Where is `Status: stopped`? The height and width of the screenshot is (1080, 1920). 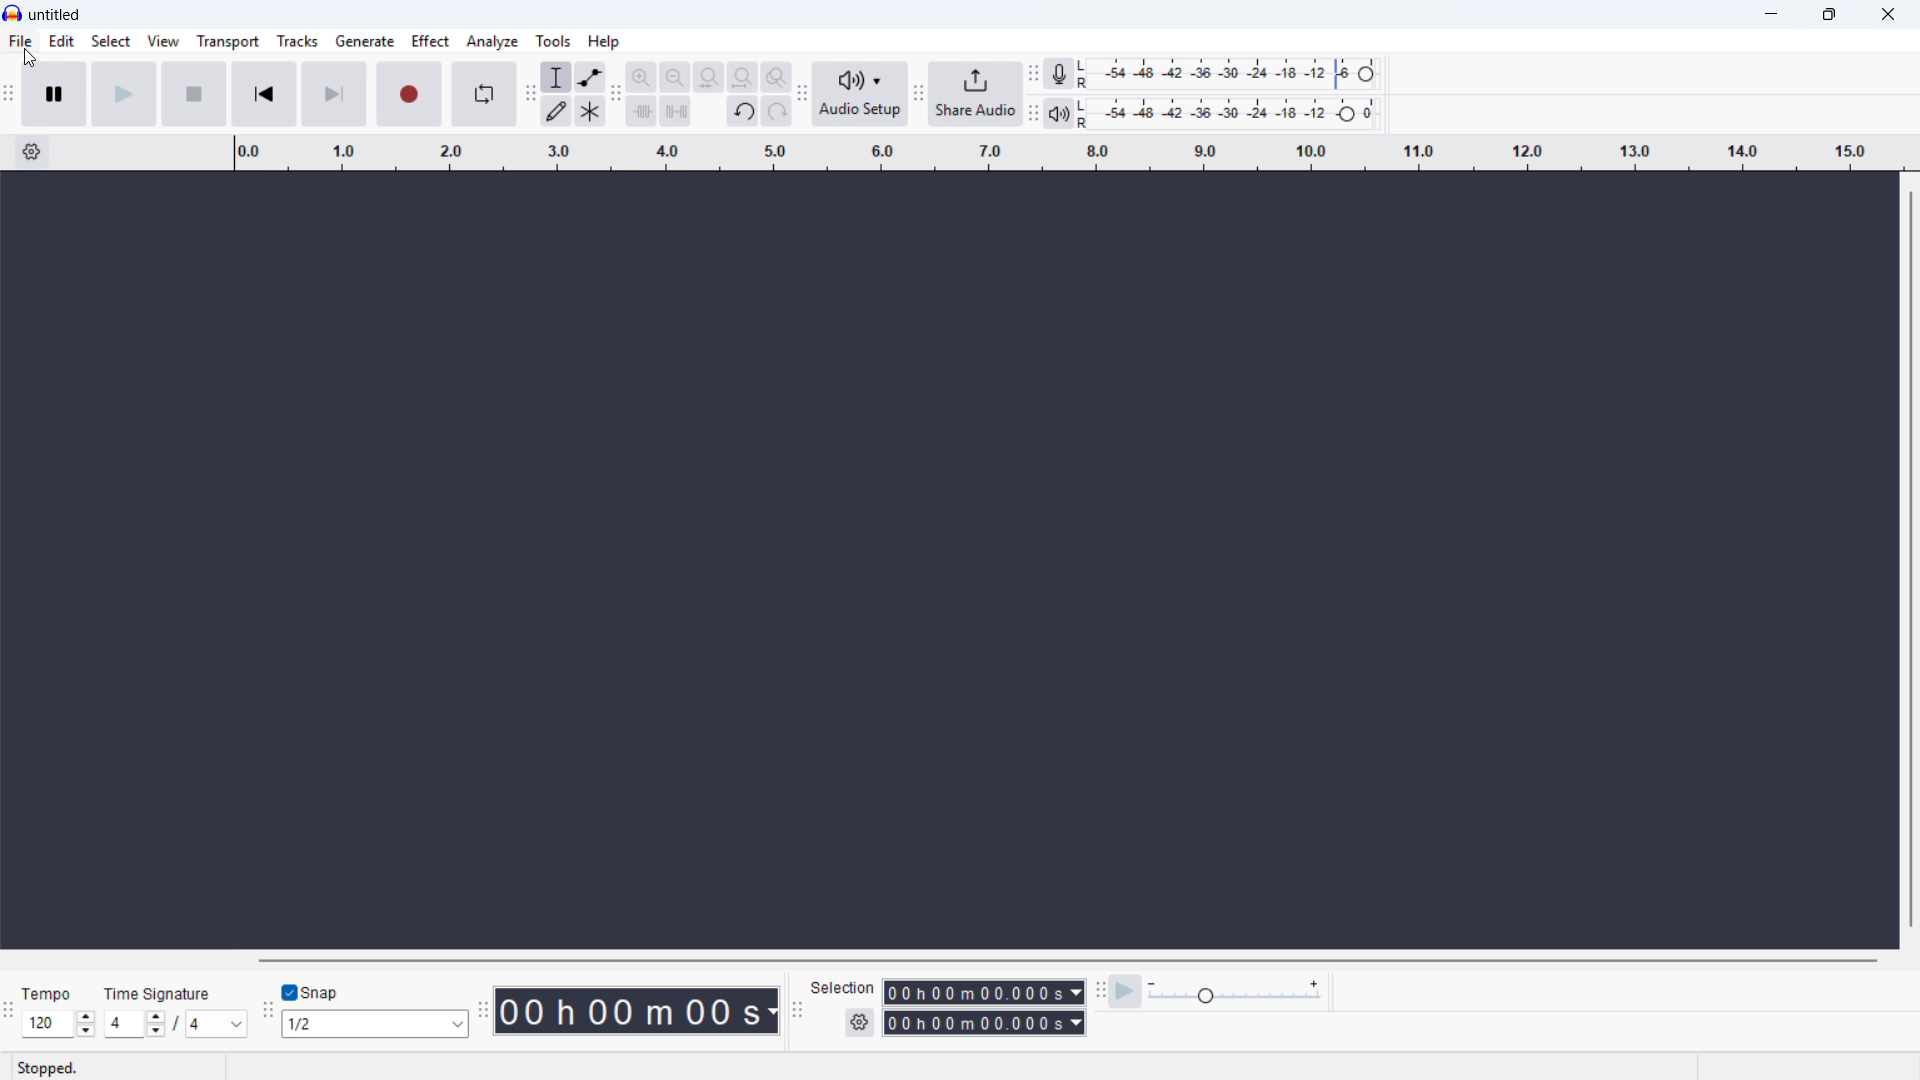 Status: stopped is located at coordinates (48, 1068).